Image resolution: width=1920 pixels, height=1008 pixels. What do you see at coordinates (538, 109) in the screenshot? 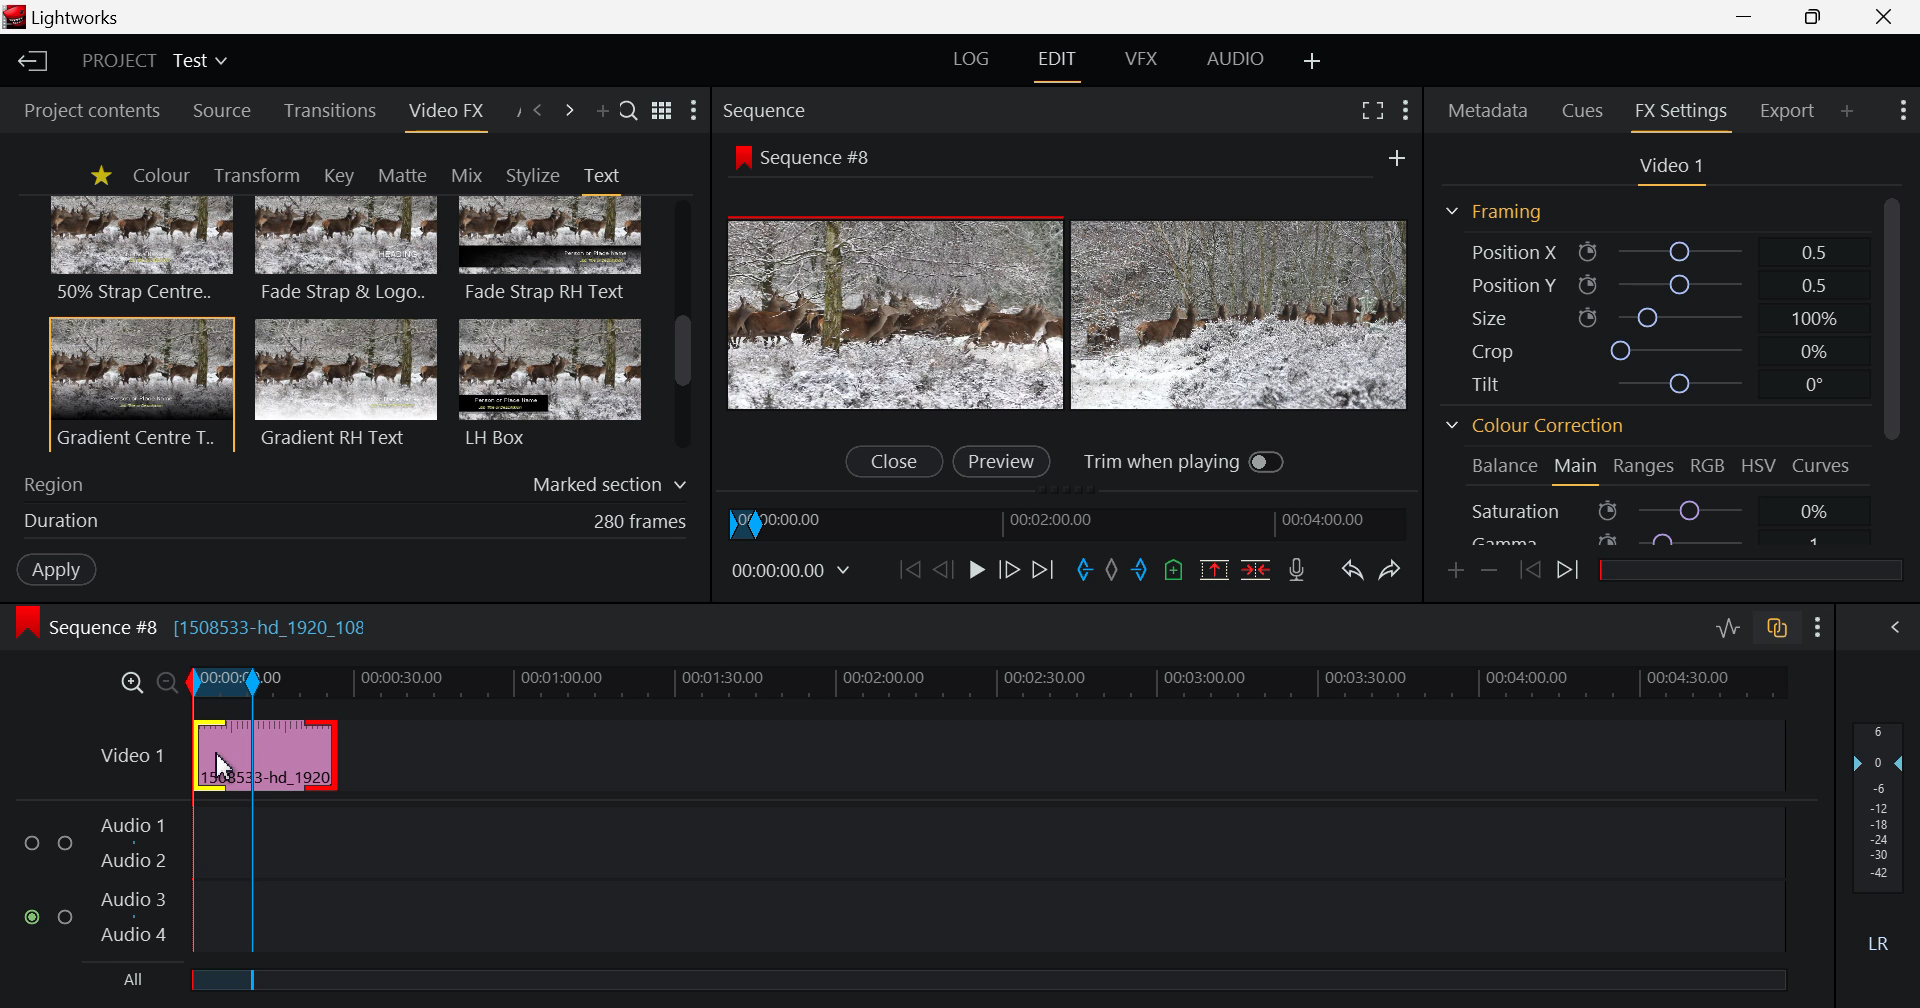
I see `Previous Panel` at bounding box center [538, 109].